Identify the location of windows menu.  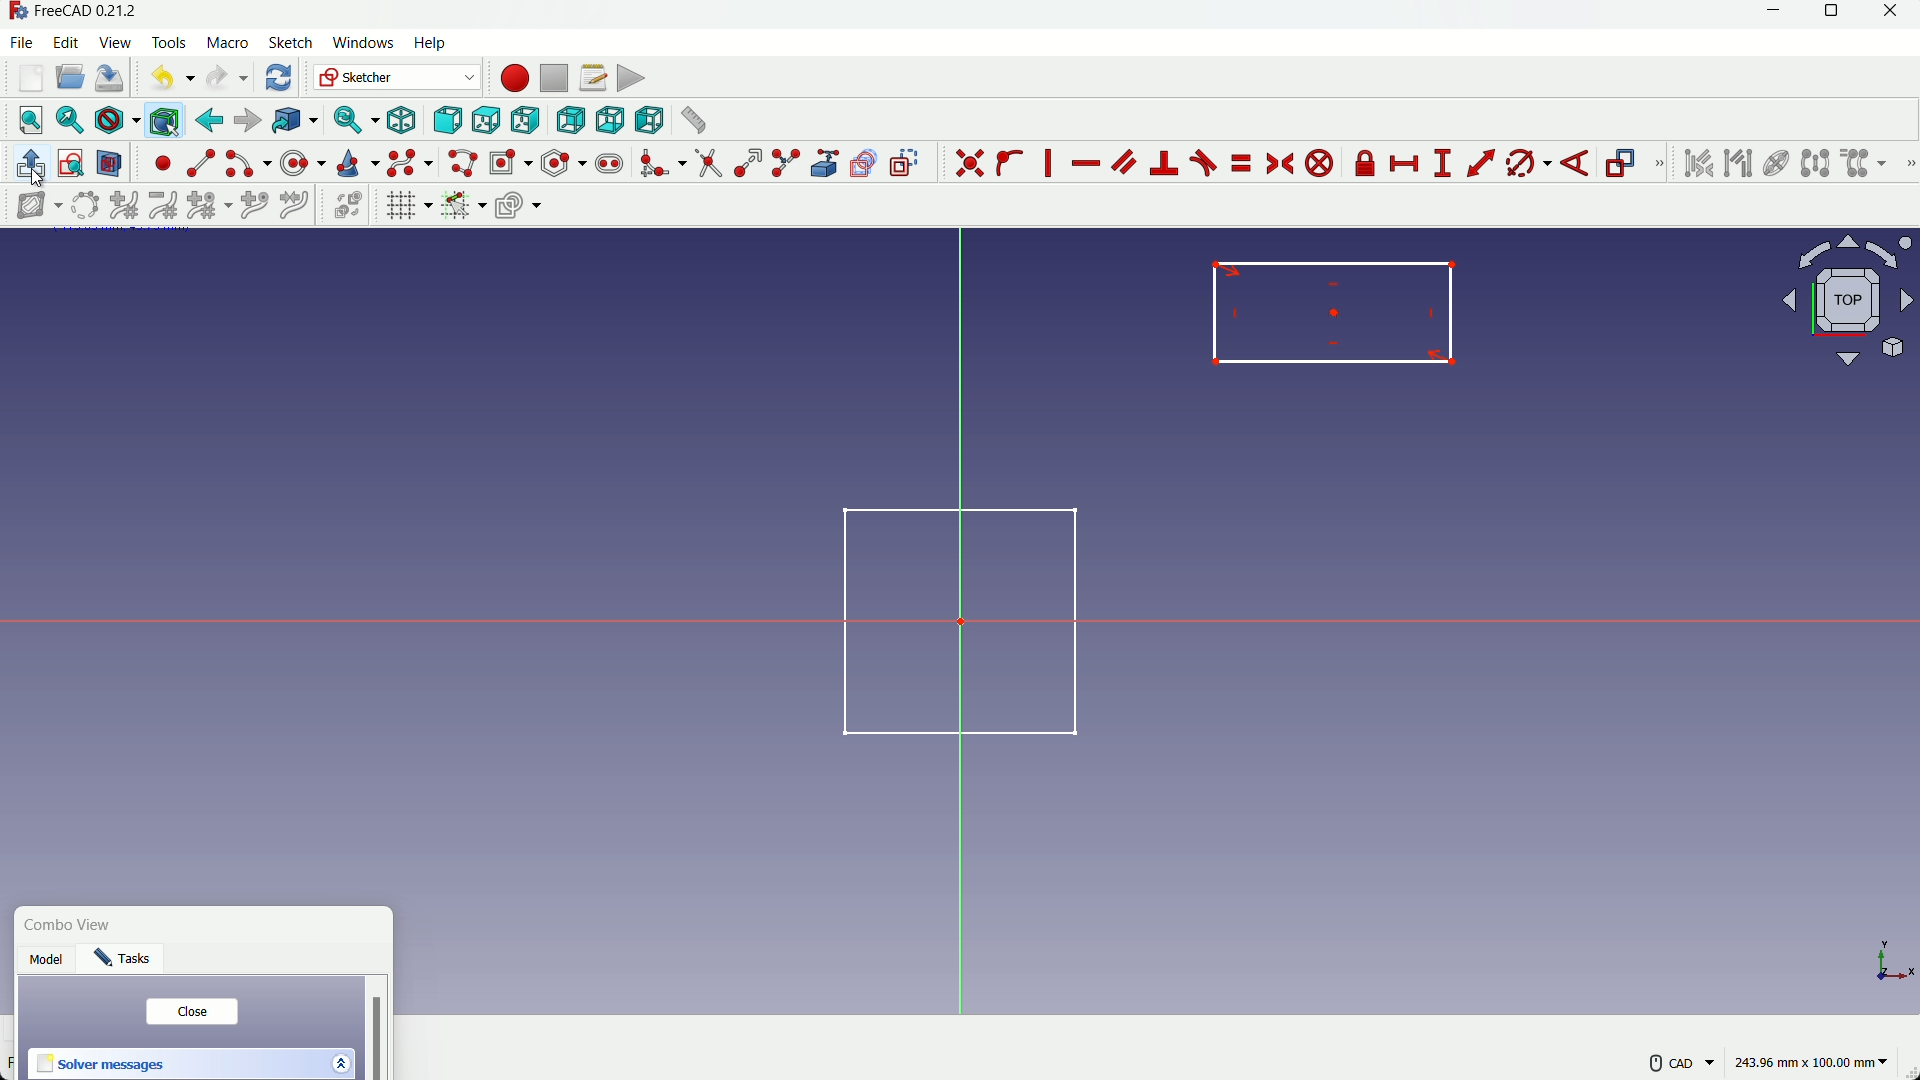
(362, 43).